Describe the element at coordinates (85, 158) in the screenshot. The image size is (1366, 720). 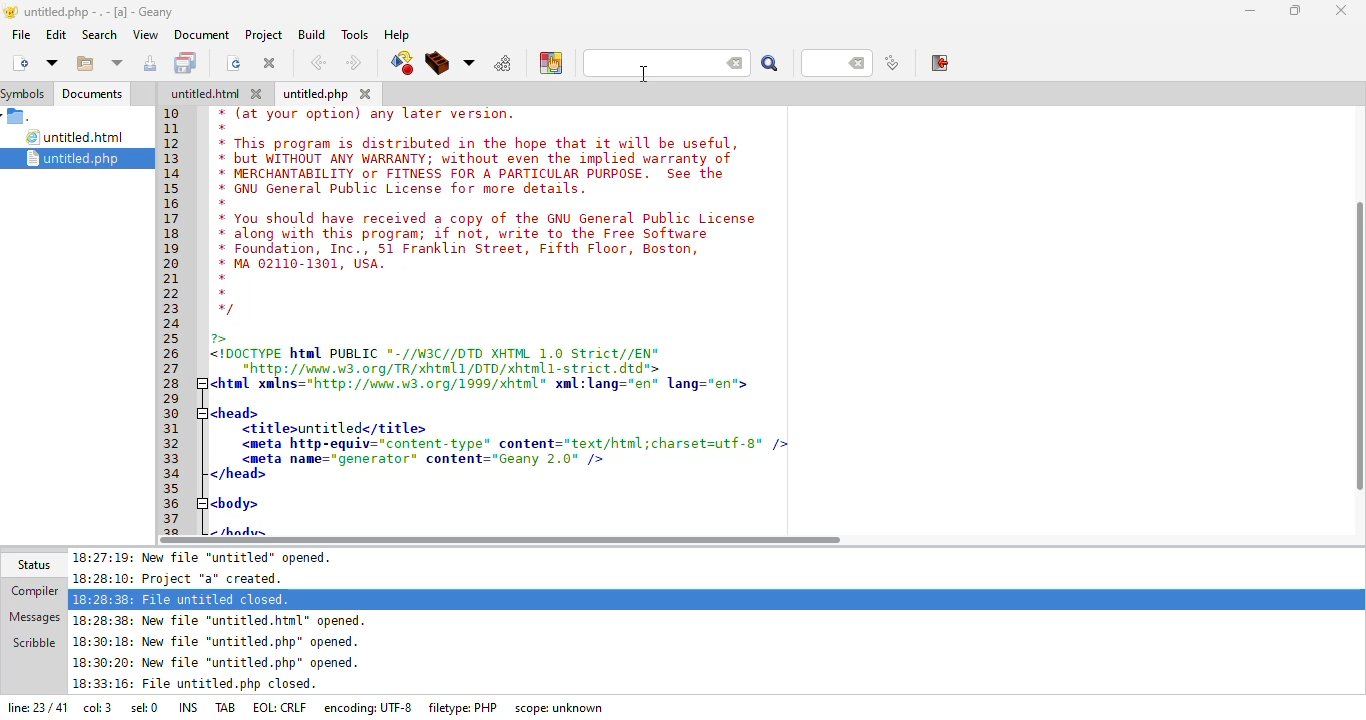
I see `untitled.php` at that location.